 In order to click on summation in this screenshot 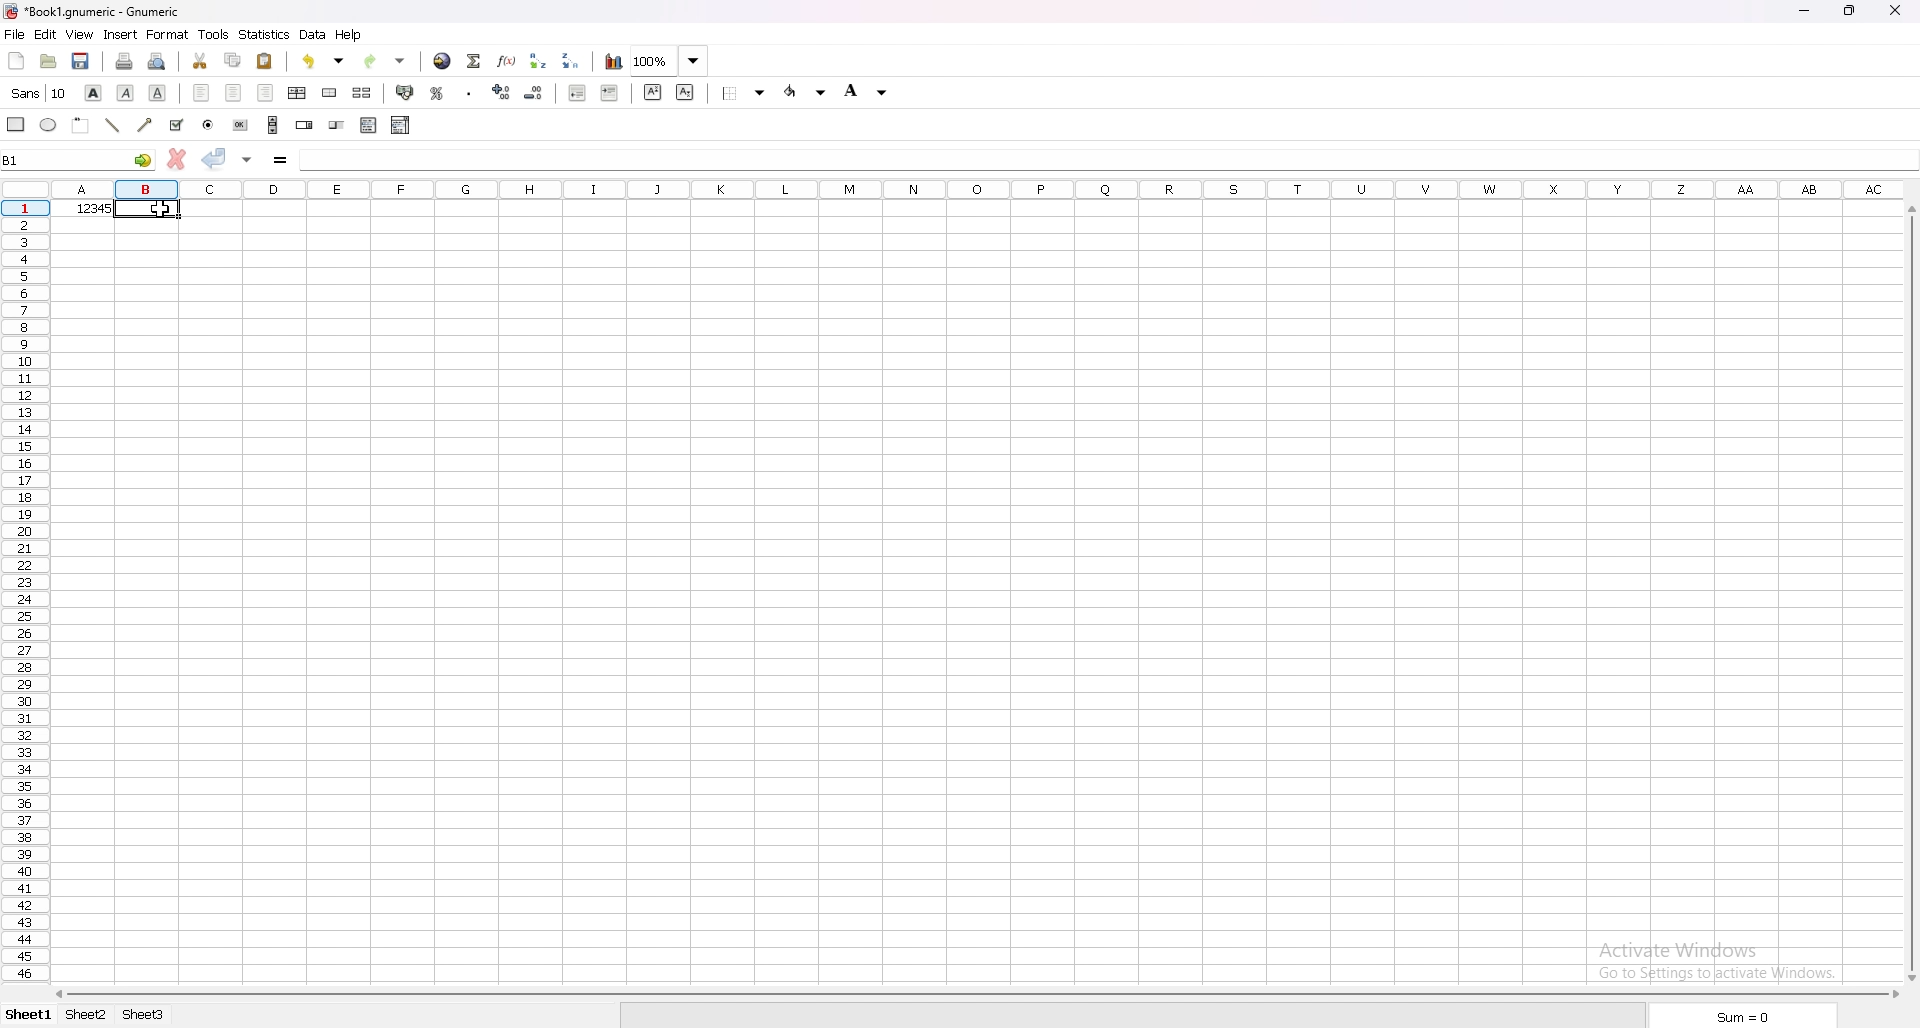, I will do `click(475, 62)`.